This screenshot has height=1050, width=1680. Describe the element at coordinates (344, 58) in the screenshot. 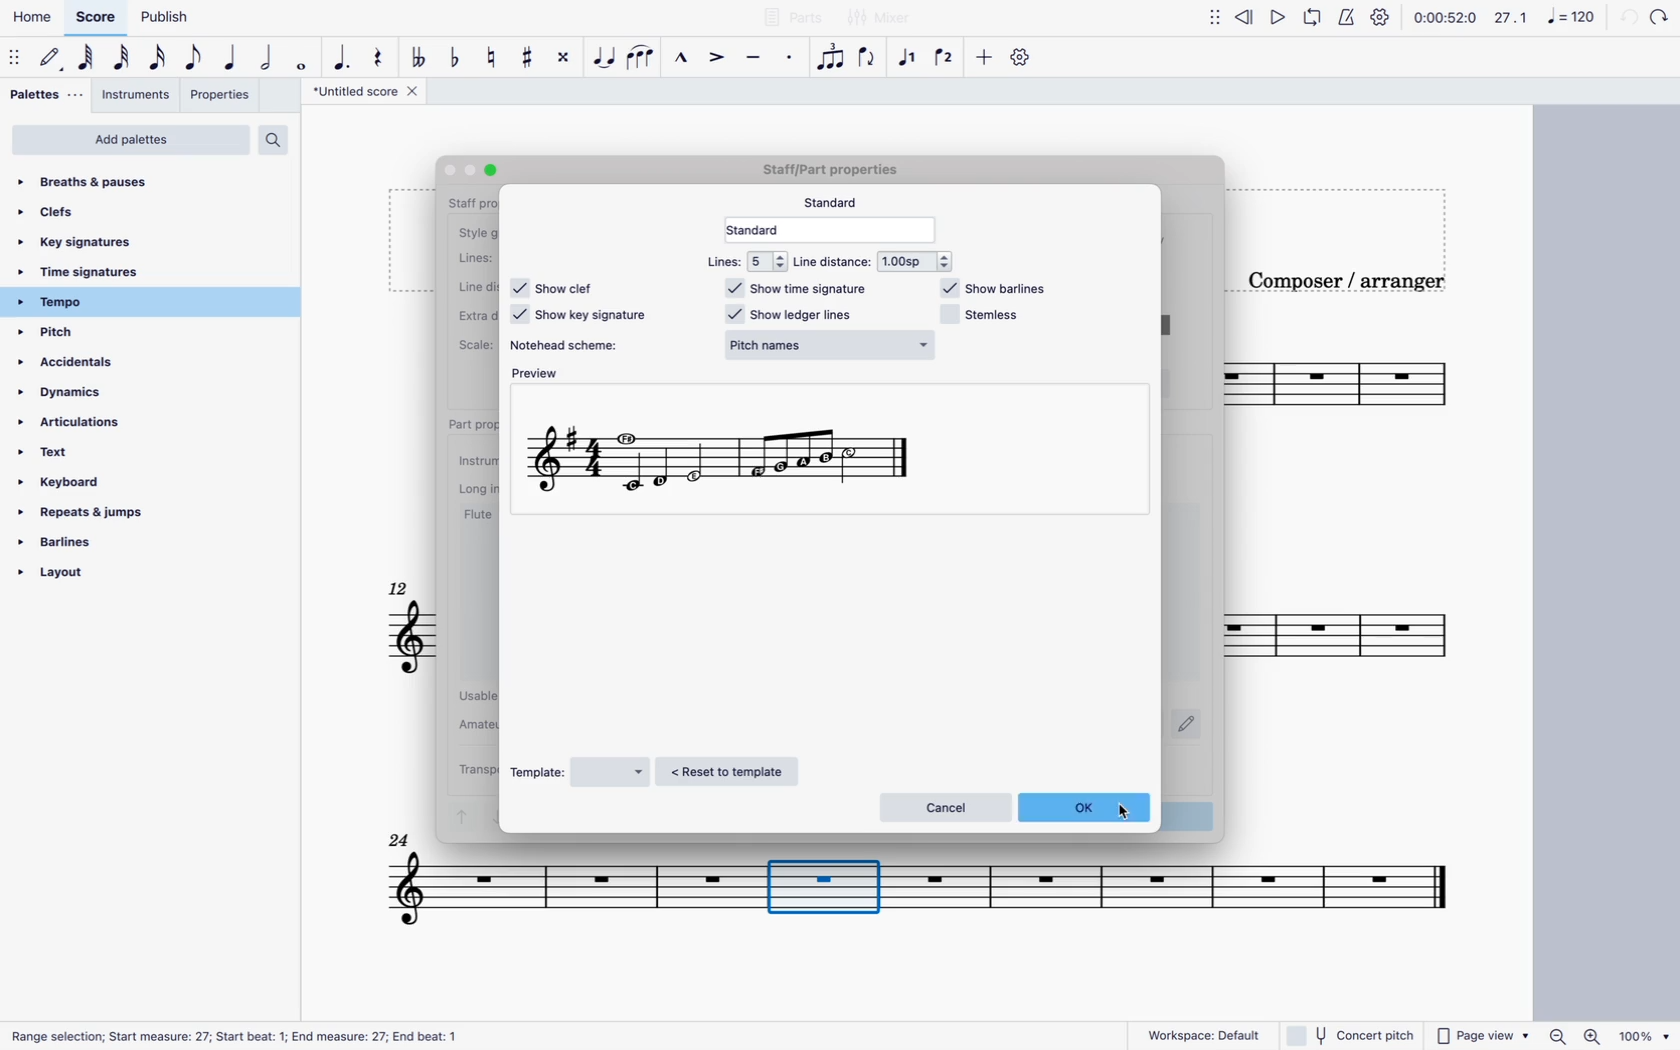

I see `augmentative dot` at that location.